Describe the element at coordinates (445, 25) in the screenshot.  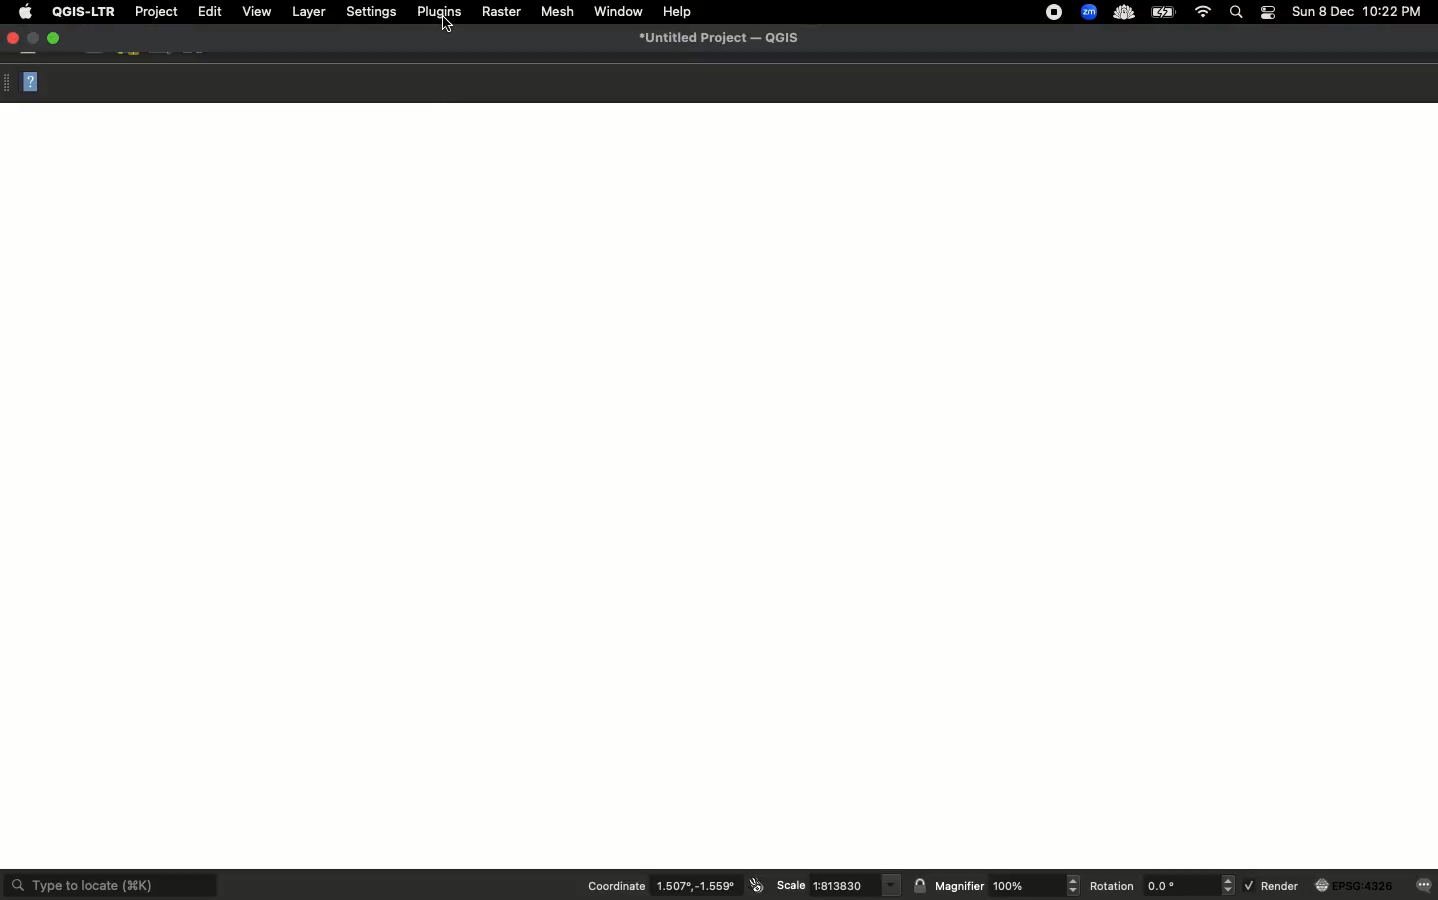
I see `curosr` at that location.